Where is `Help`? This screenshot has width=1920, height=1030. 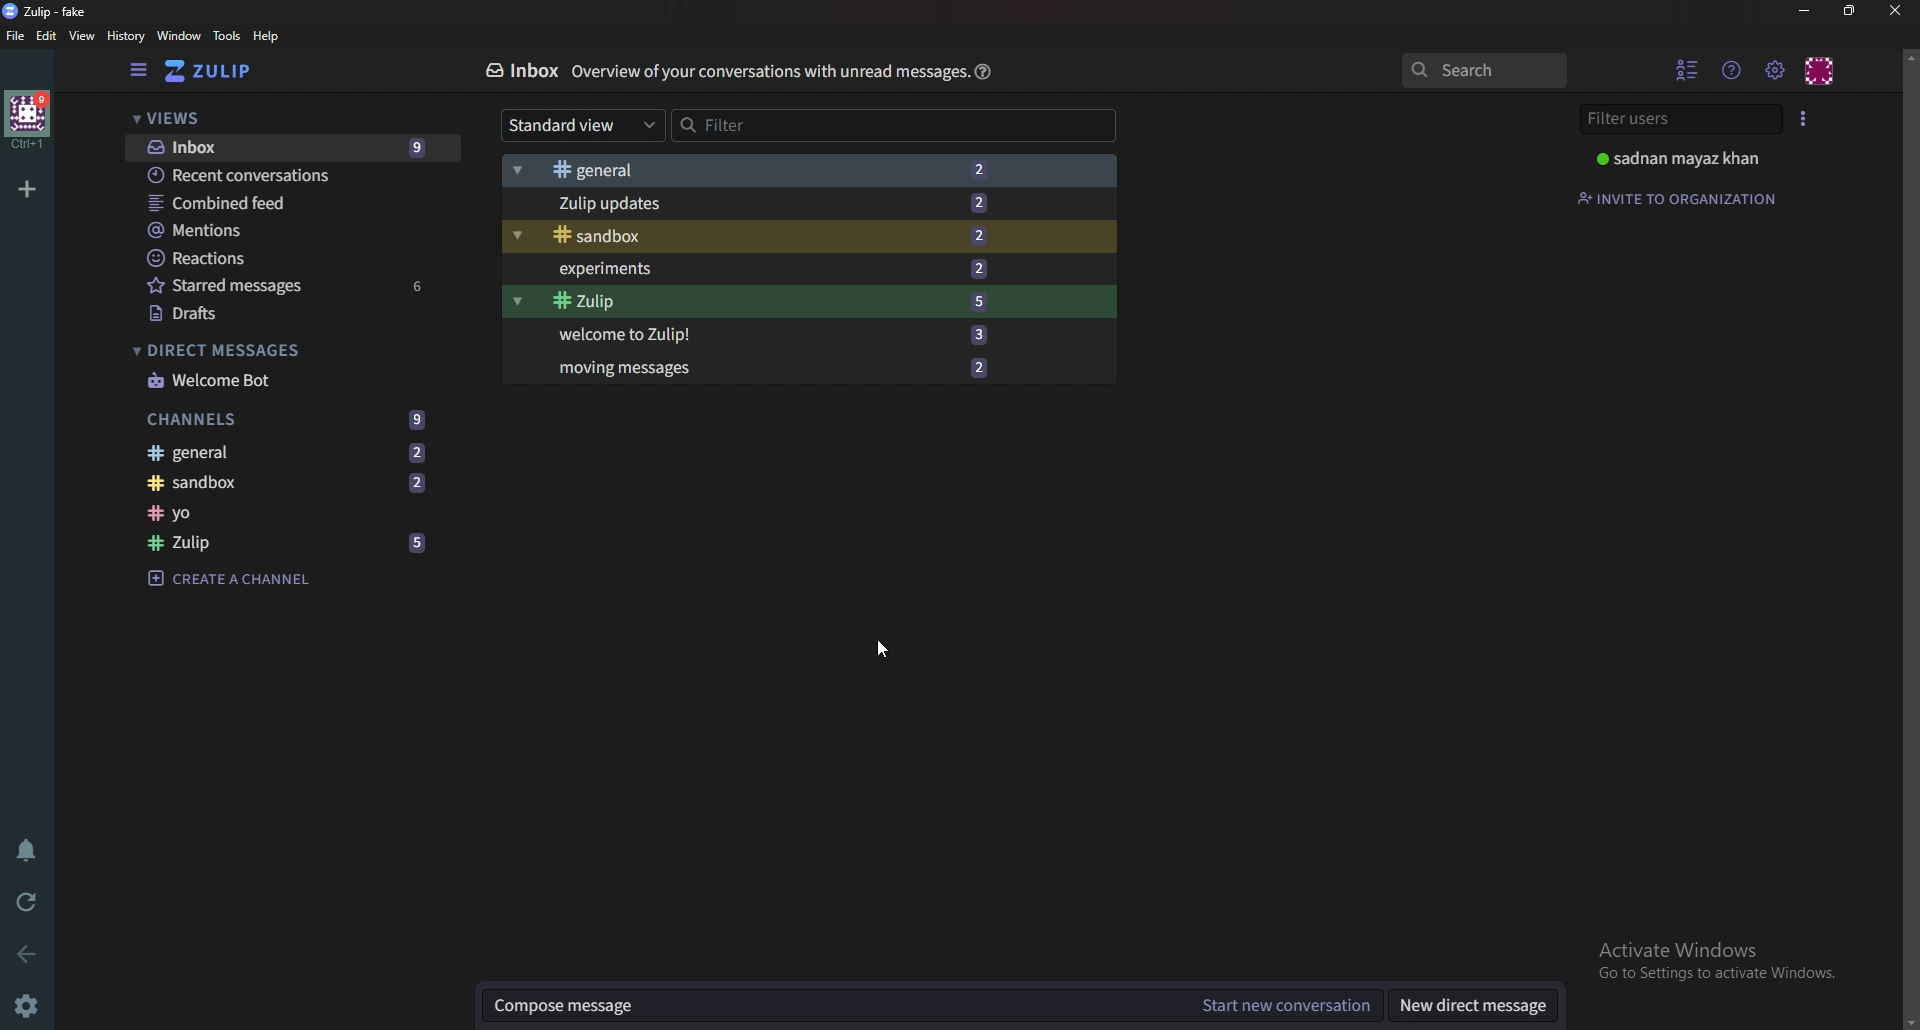
Help is located at coordinates (271, 36).